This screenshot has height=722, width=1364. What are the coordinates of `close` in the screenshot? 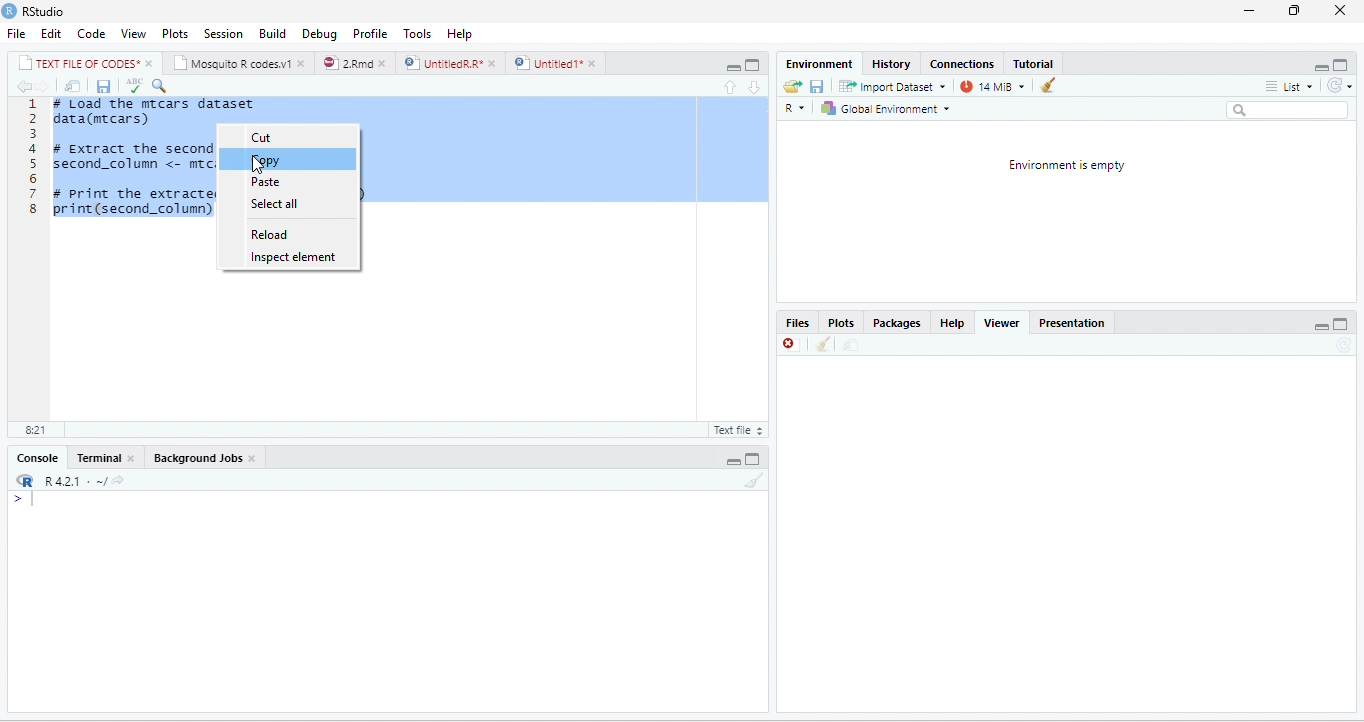 It's located at (595, 63).